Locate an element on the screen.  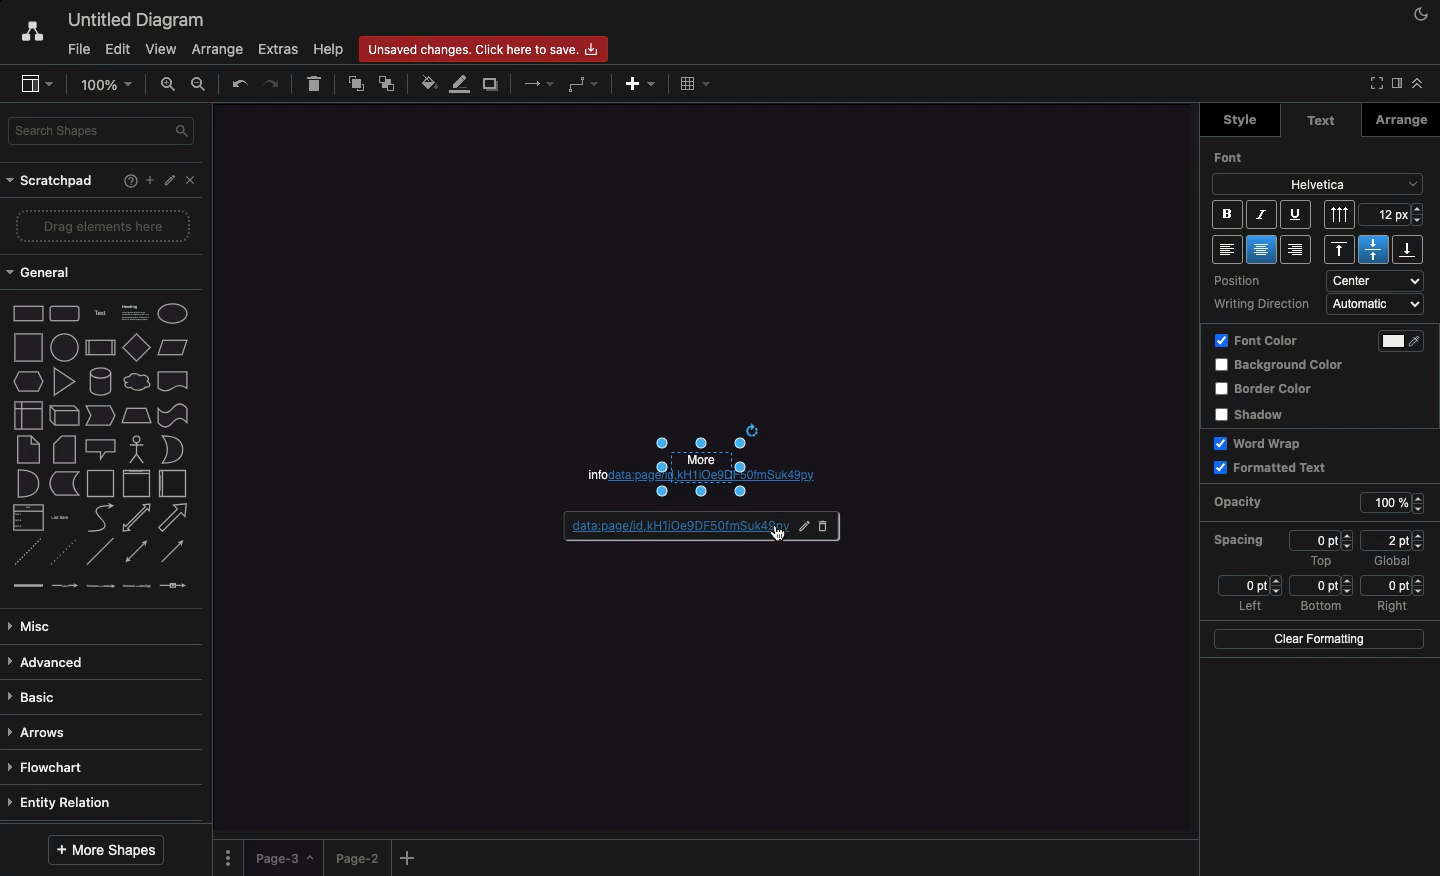
Unsaved changes. click here to save is located at coordinates (481, 48).